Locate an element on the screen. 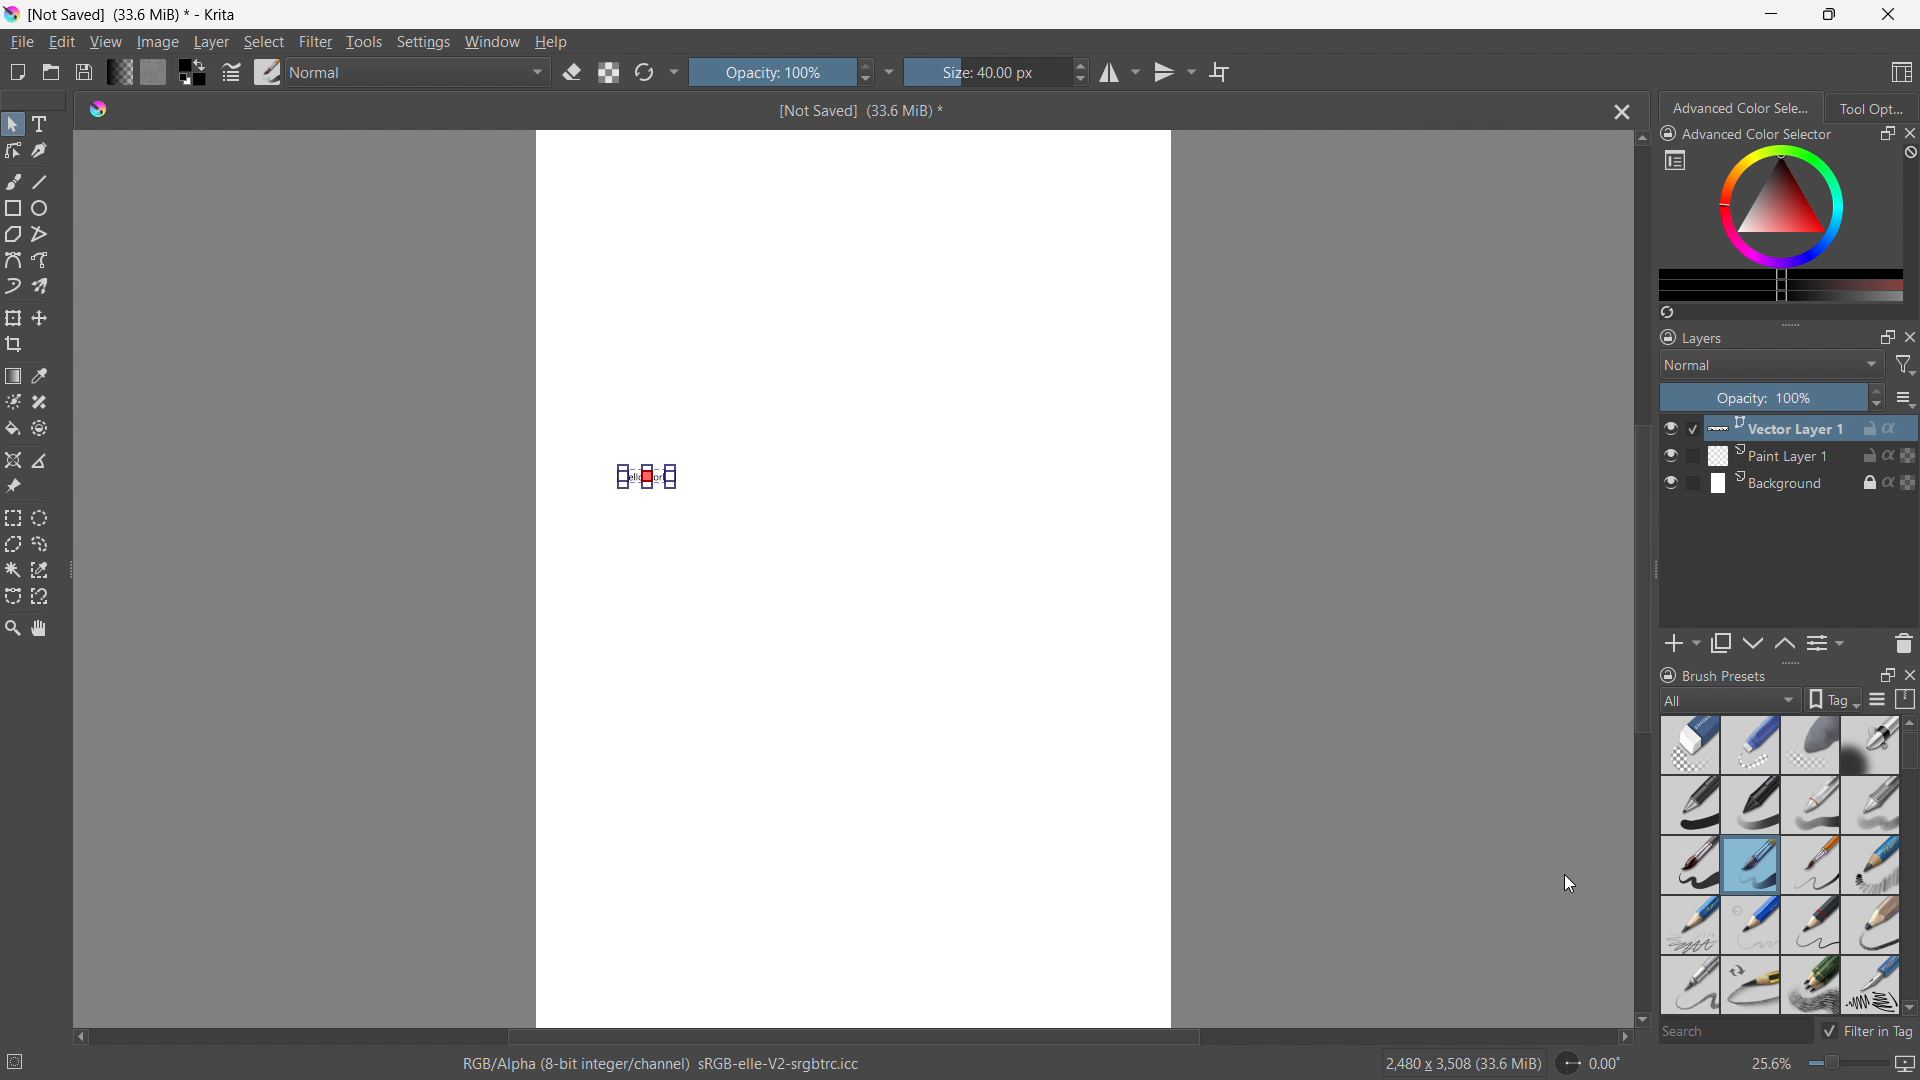 This screenshot has width=1920, height=1080. save is located at coordinates (83, 72).